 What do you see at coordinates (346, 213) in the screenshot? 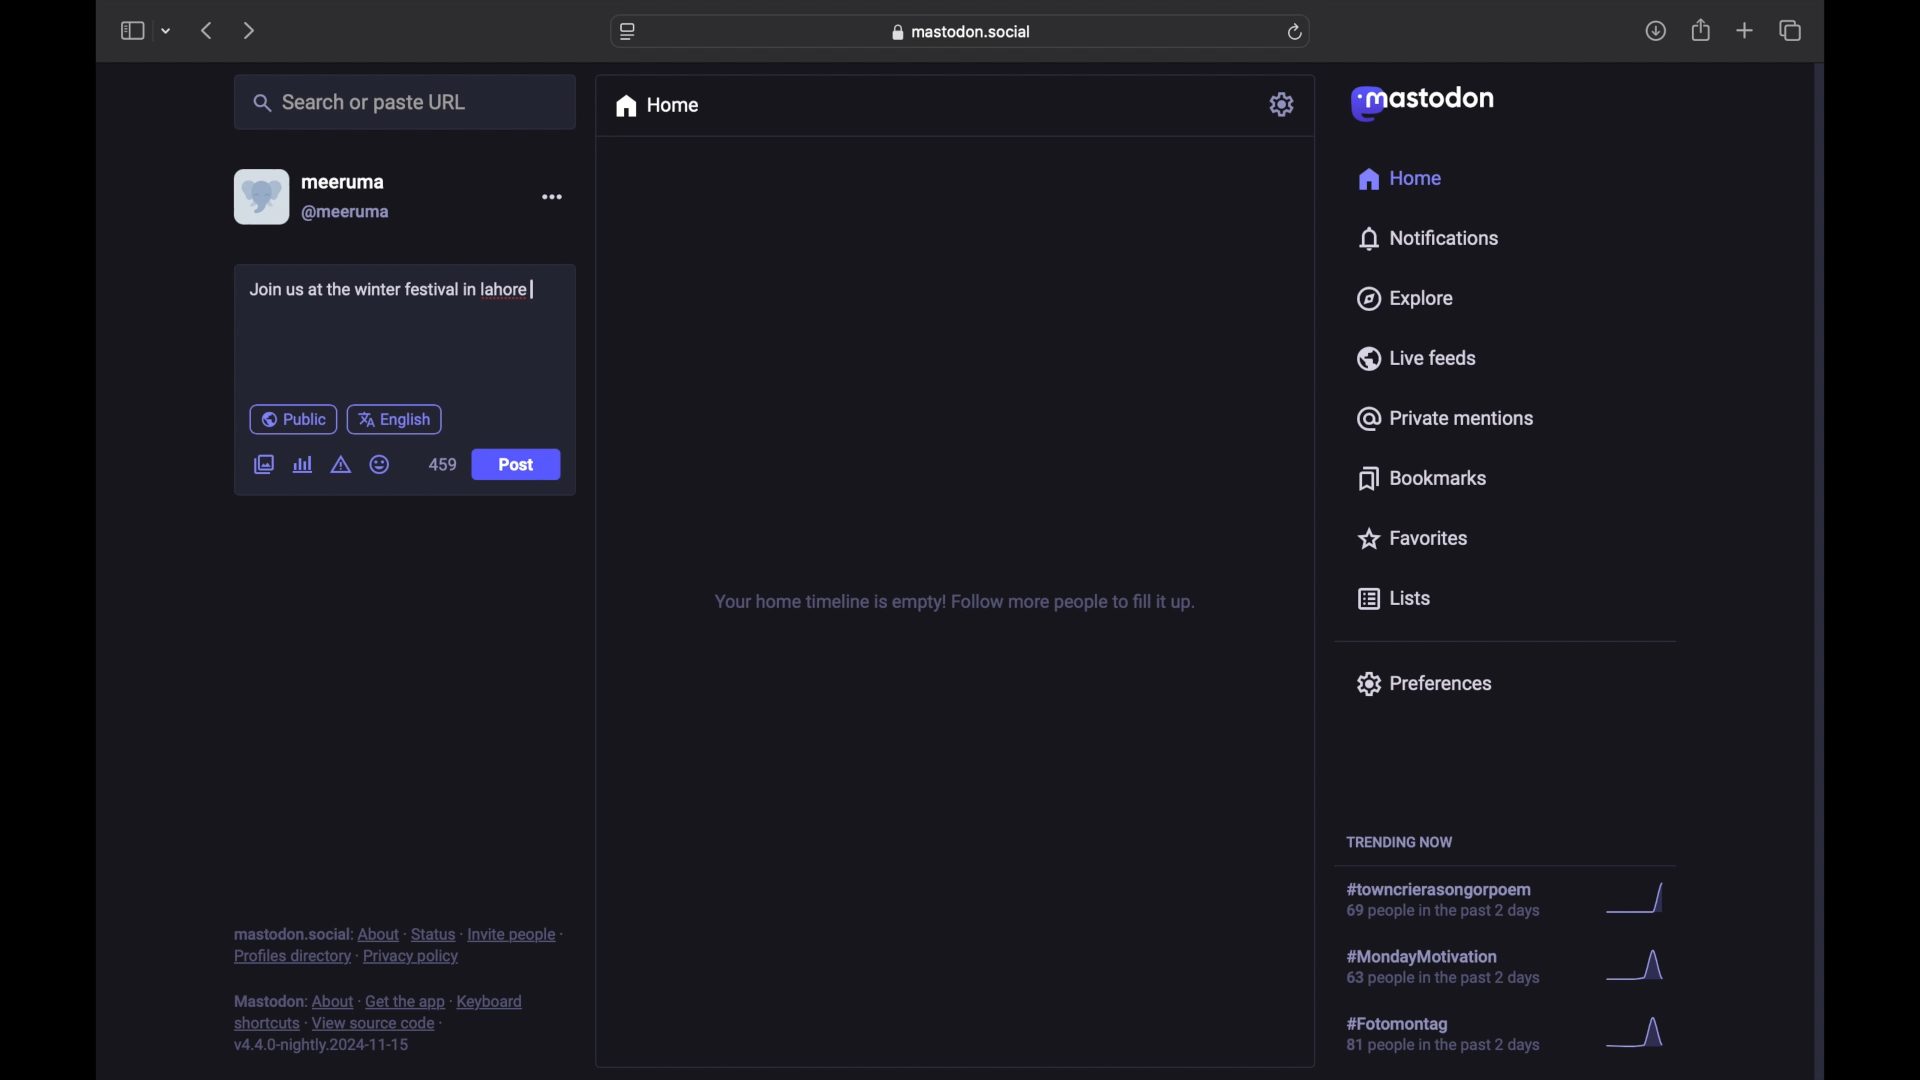
I see `@meeruma` at bounding box center [346, 213].